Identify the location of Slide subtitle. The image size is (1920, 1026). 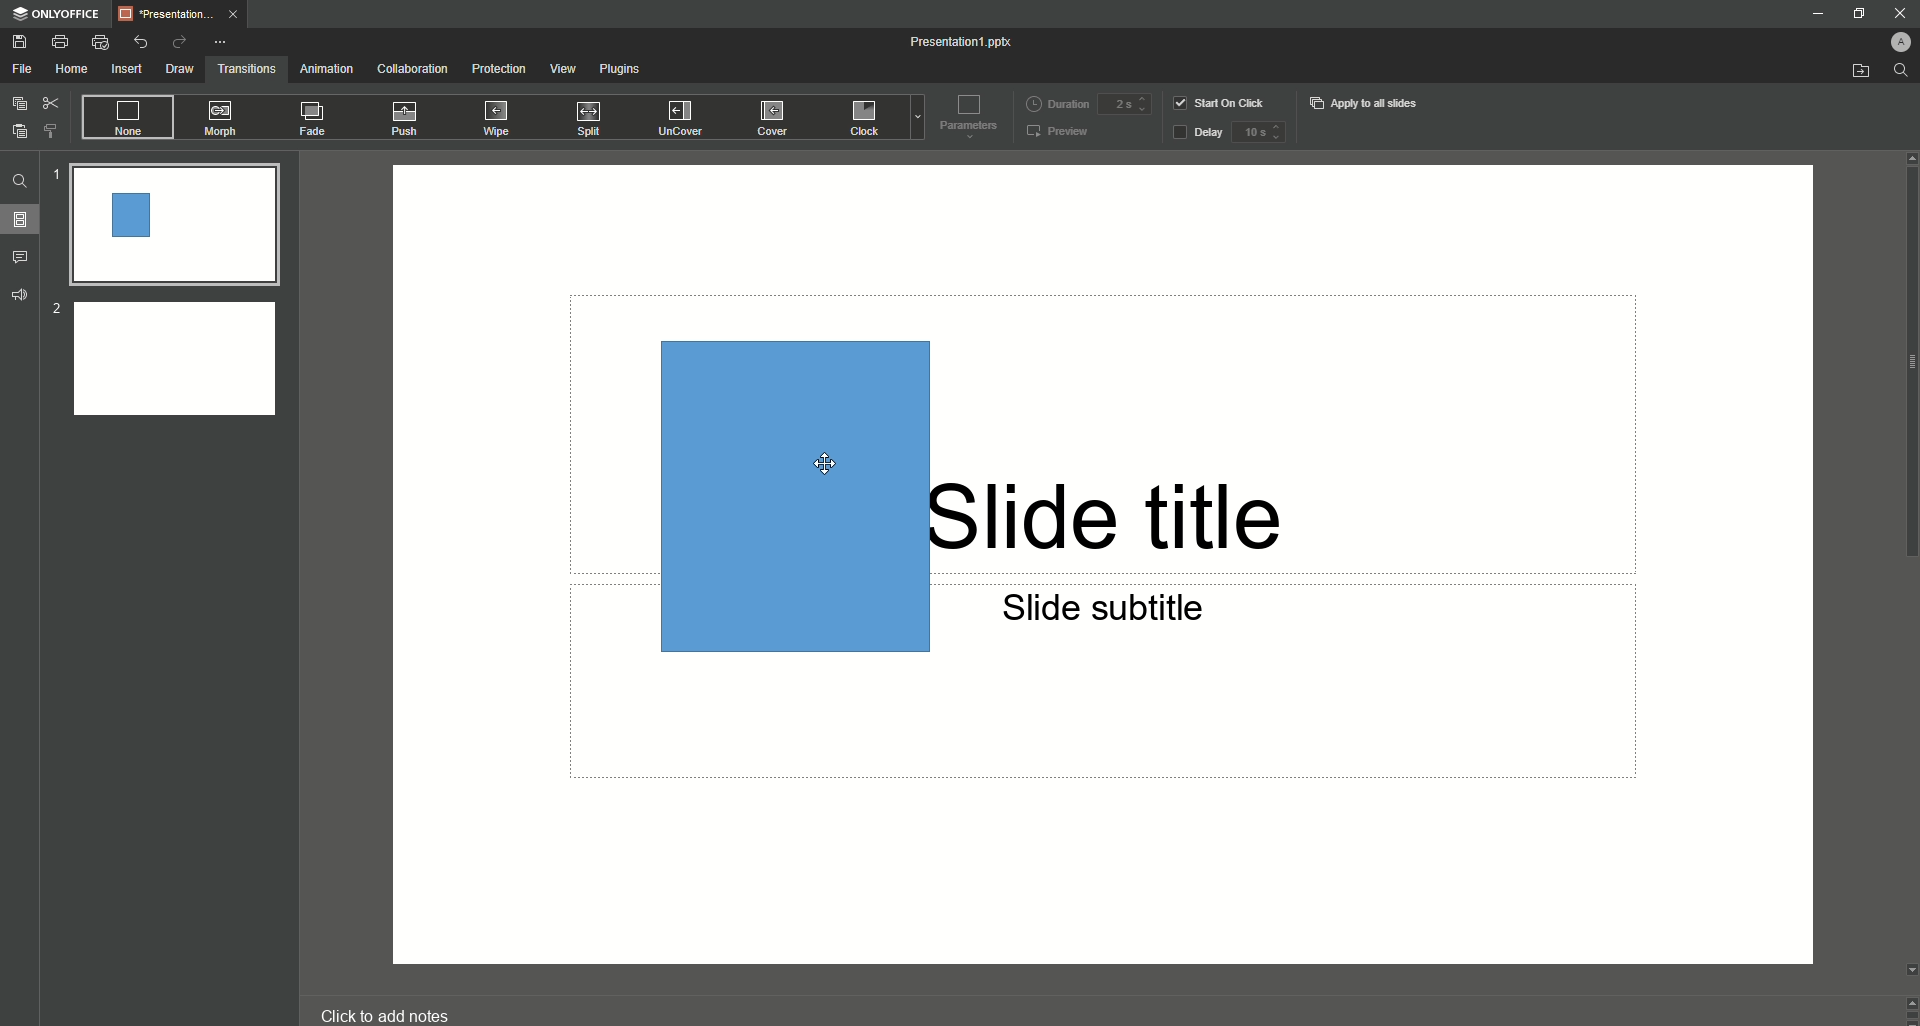
(1107, 614).